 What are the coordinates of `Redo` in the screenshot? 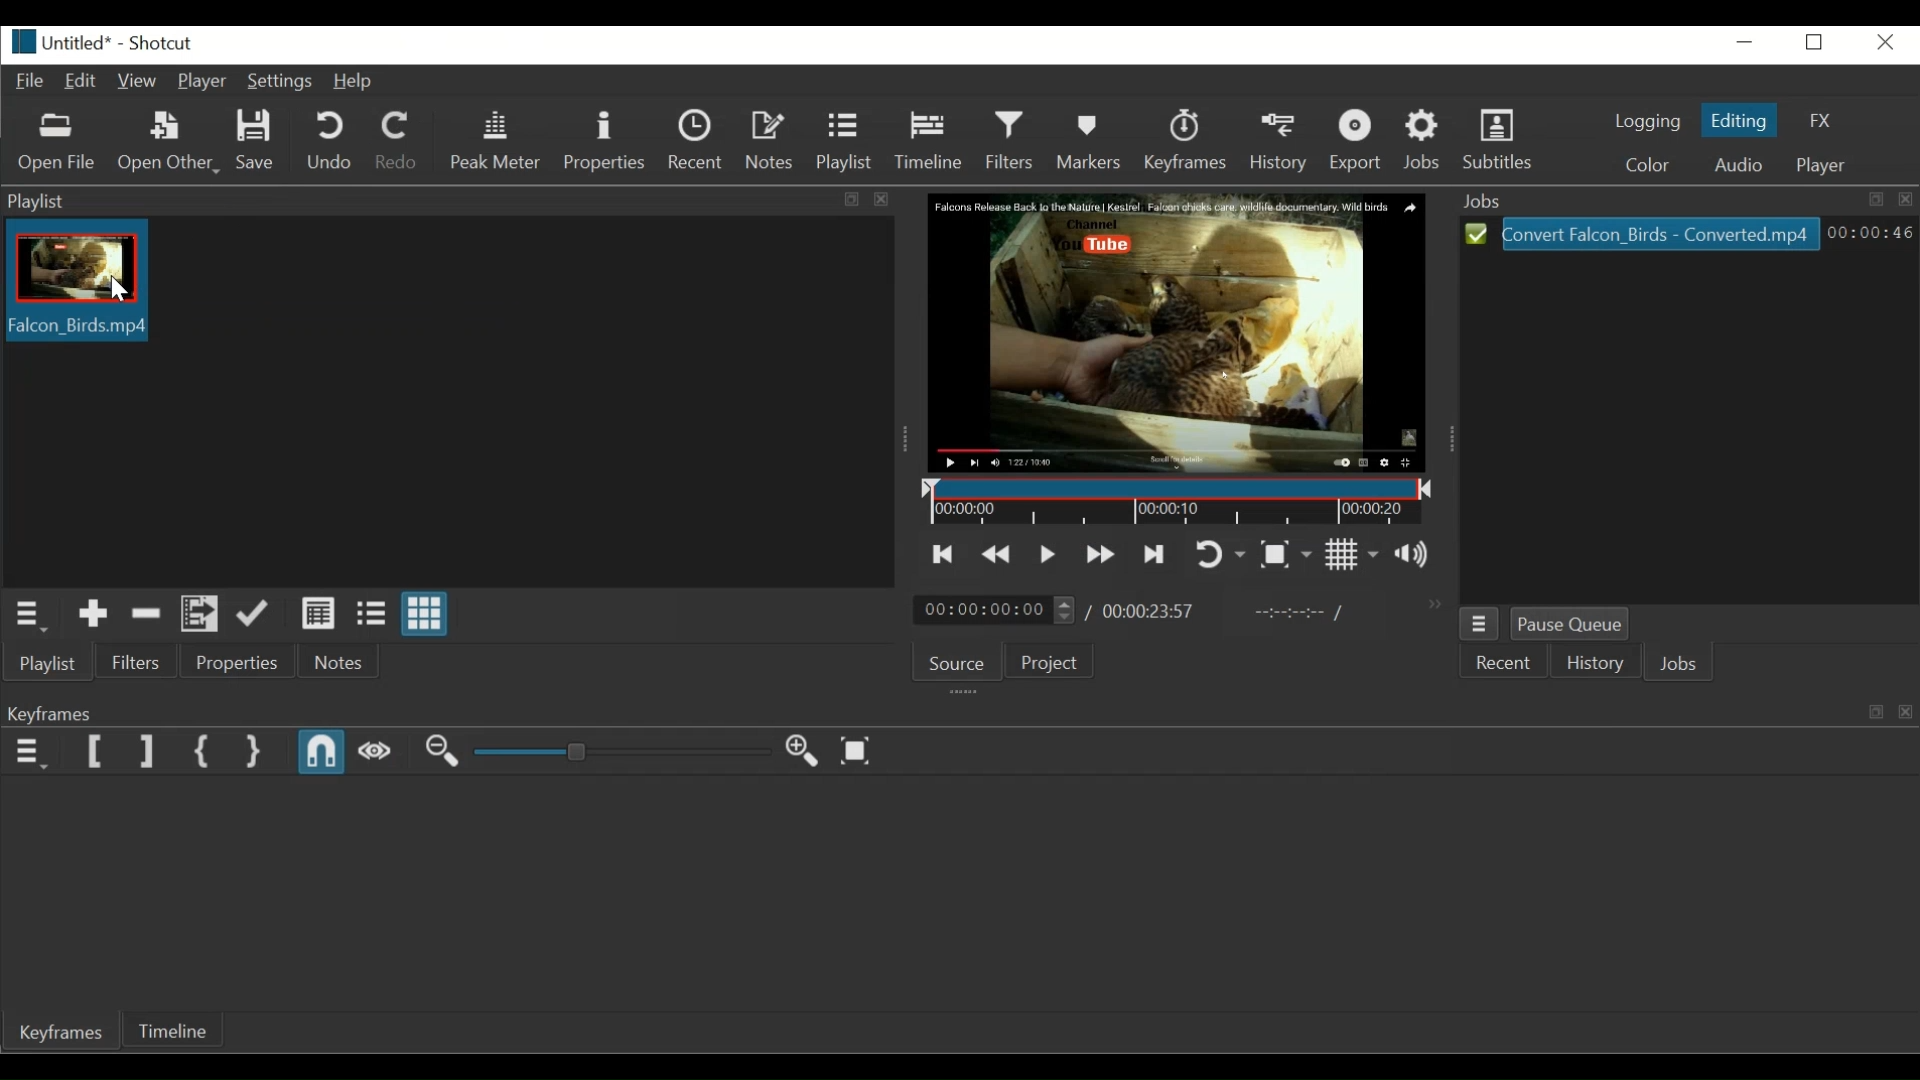 It's located at (398, 141).